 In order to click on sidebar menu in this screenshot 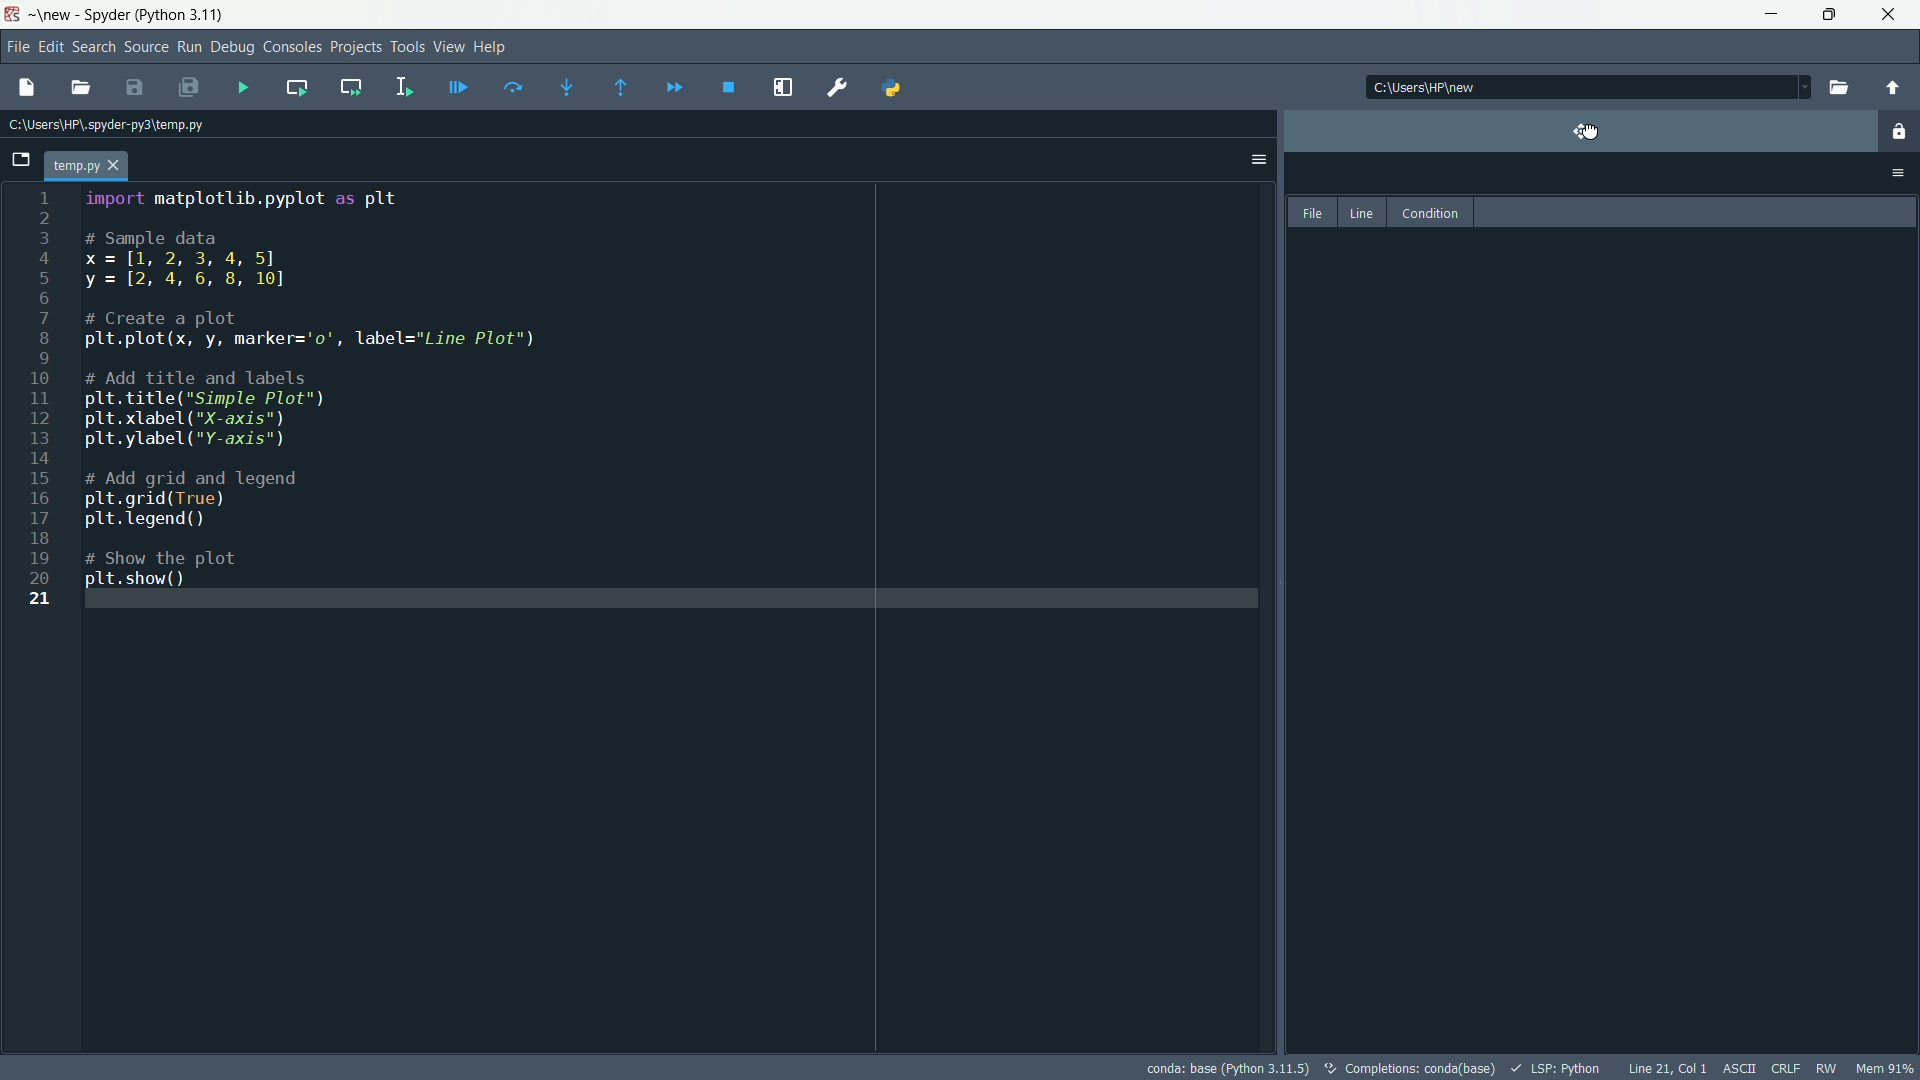, I will do `click(1900, 172)`.